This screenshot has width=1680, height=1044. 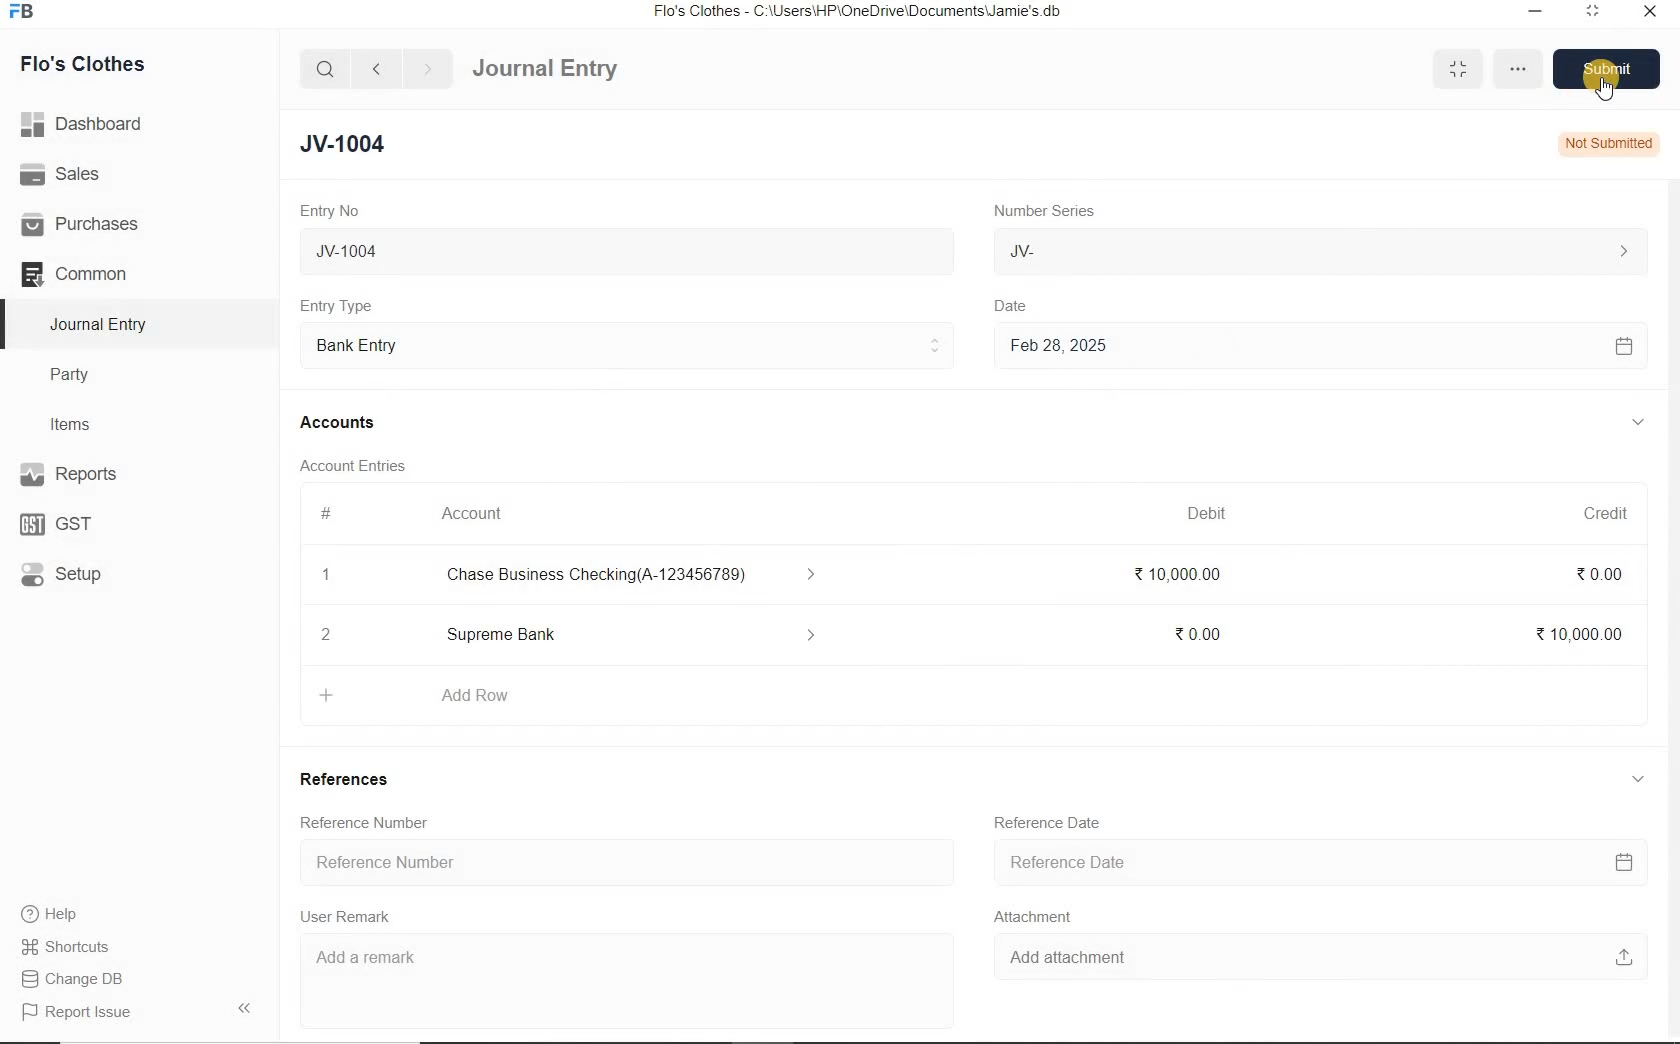 What do you see at coordinates (1179, 579) in the screenshot?
I see `₹ 10,000.00` at bounding box center [1179, 579].